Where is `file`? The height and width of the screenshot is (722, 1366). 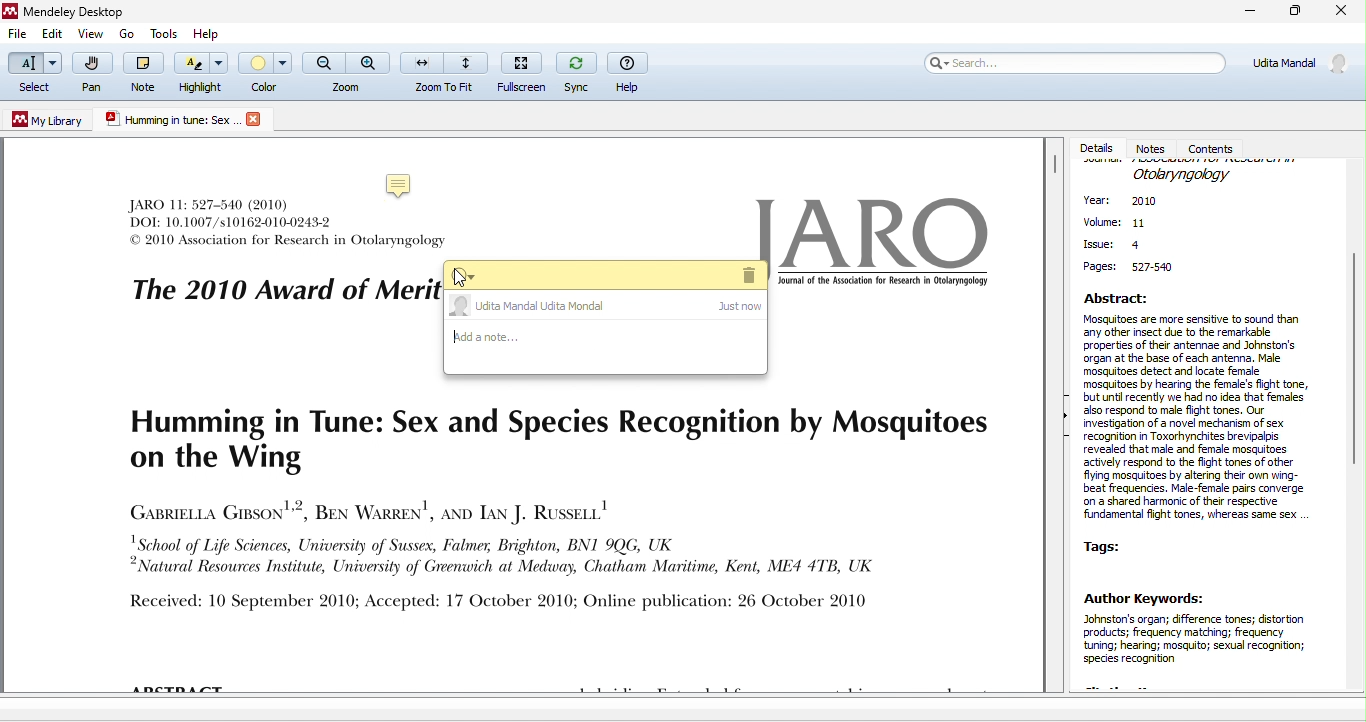 file is located at coordinates (16, 35).